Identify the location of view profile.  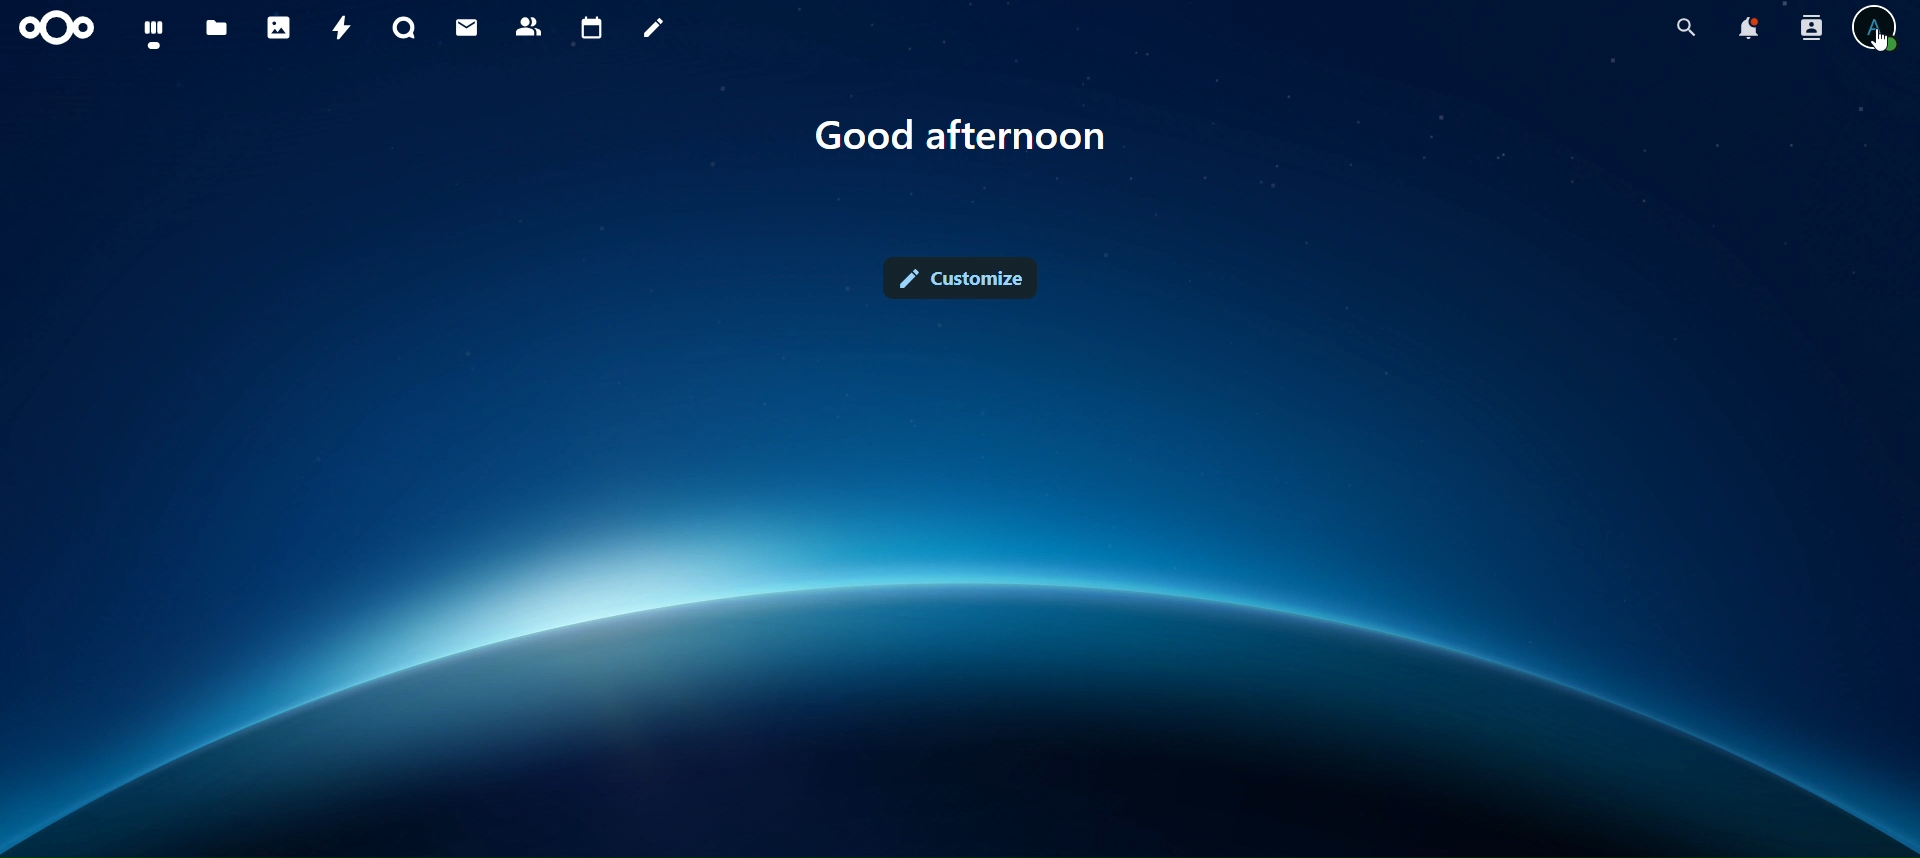
(1874, 31).